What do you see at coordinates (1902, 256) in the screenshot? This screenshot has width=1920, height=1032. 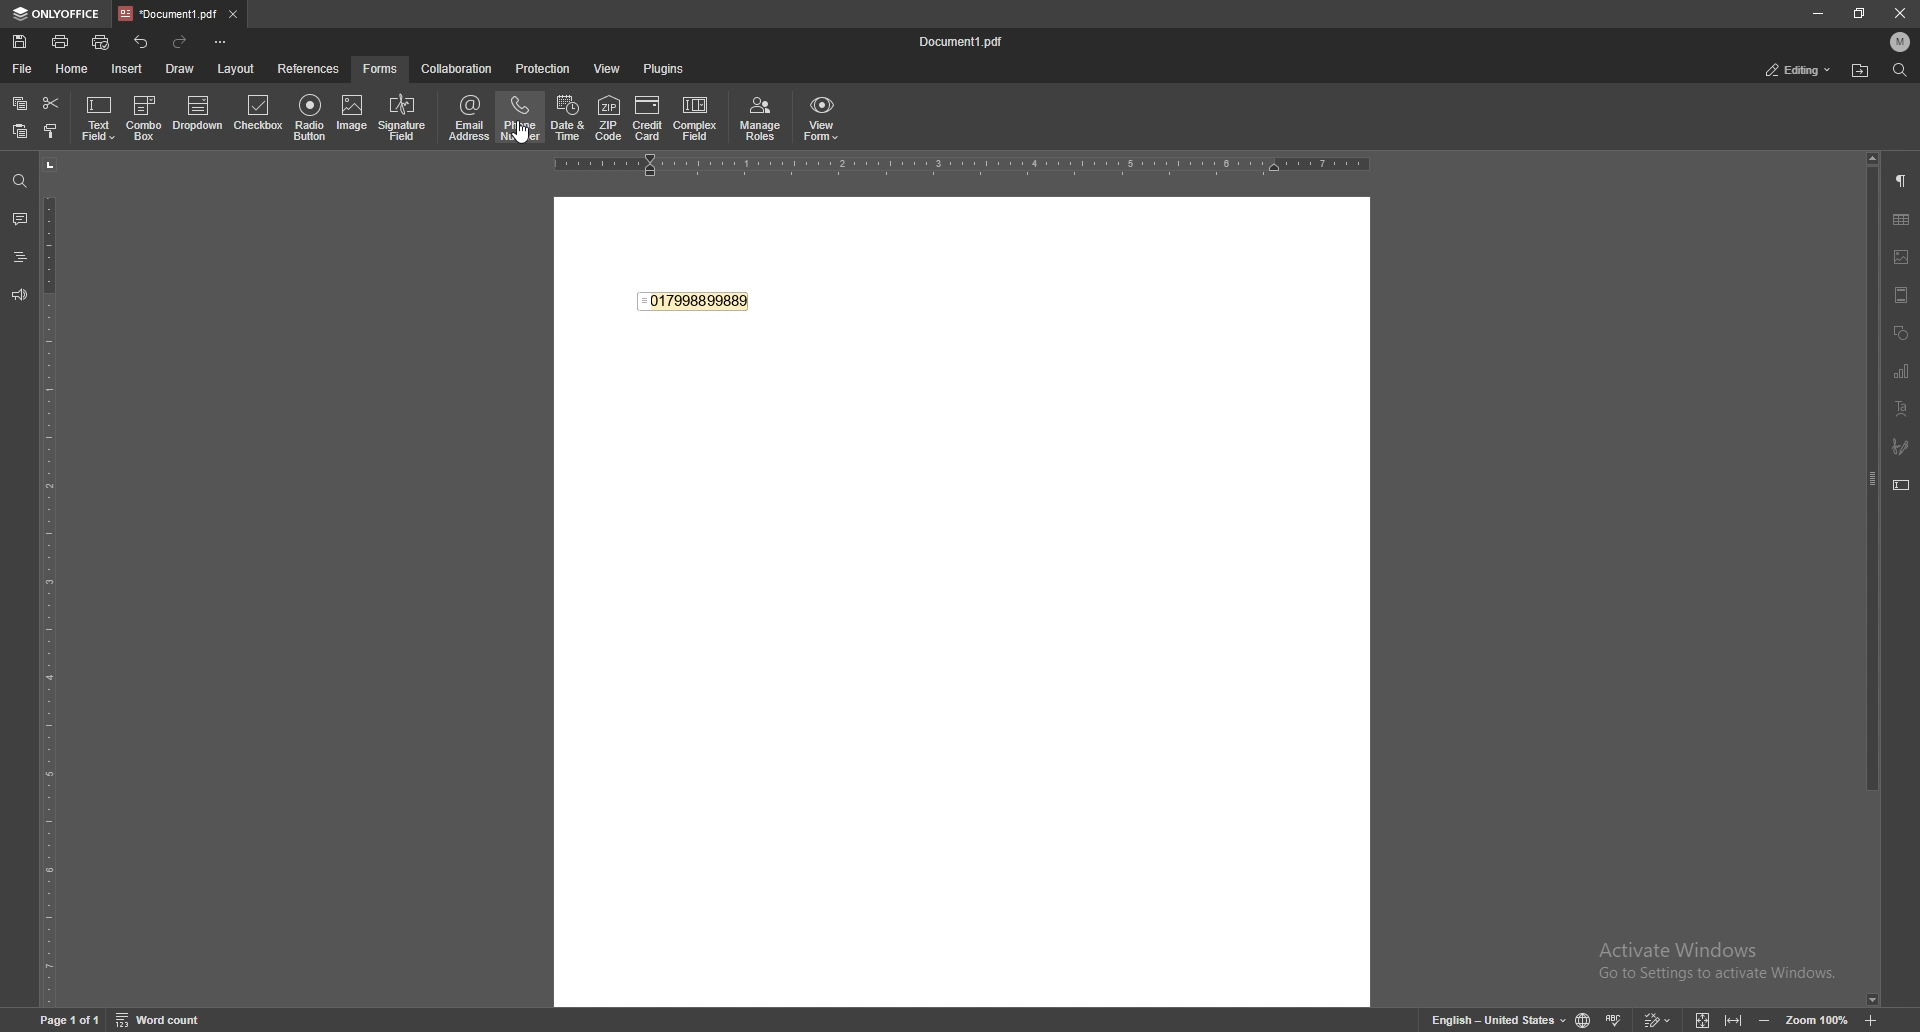 I see `image` at bounding box center [1902, 256].